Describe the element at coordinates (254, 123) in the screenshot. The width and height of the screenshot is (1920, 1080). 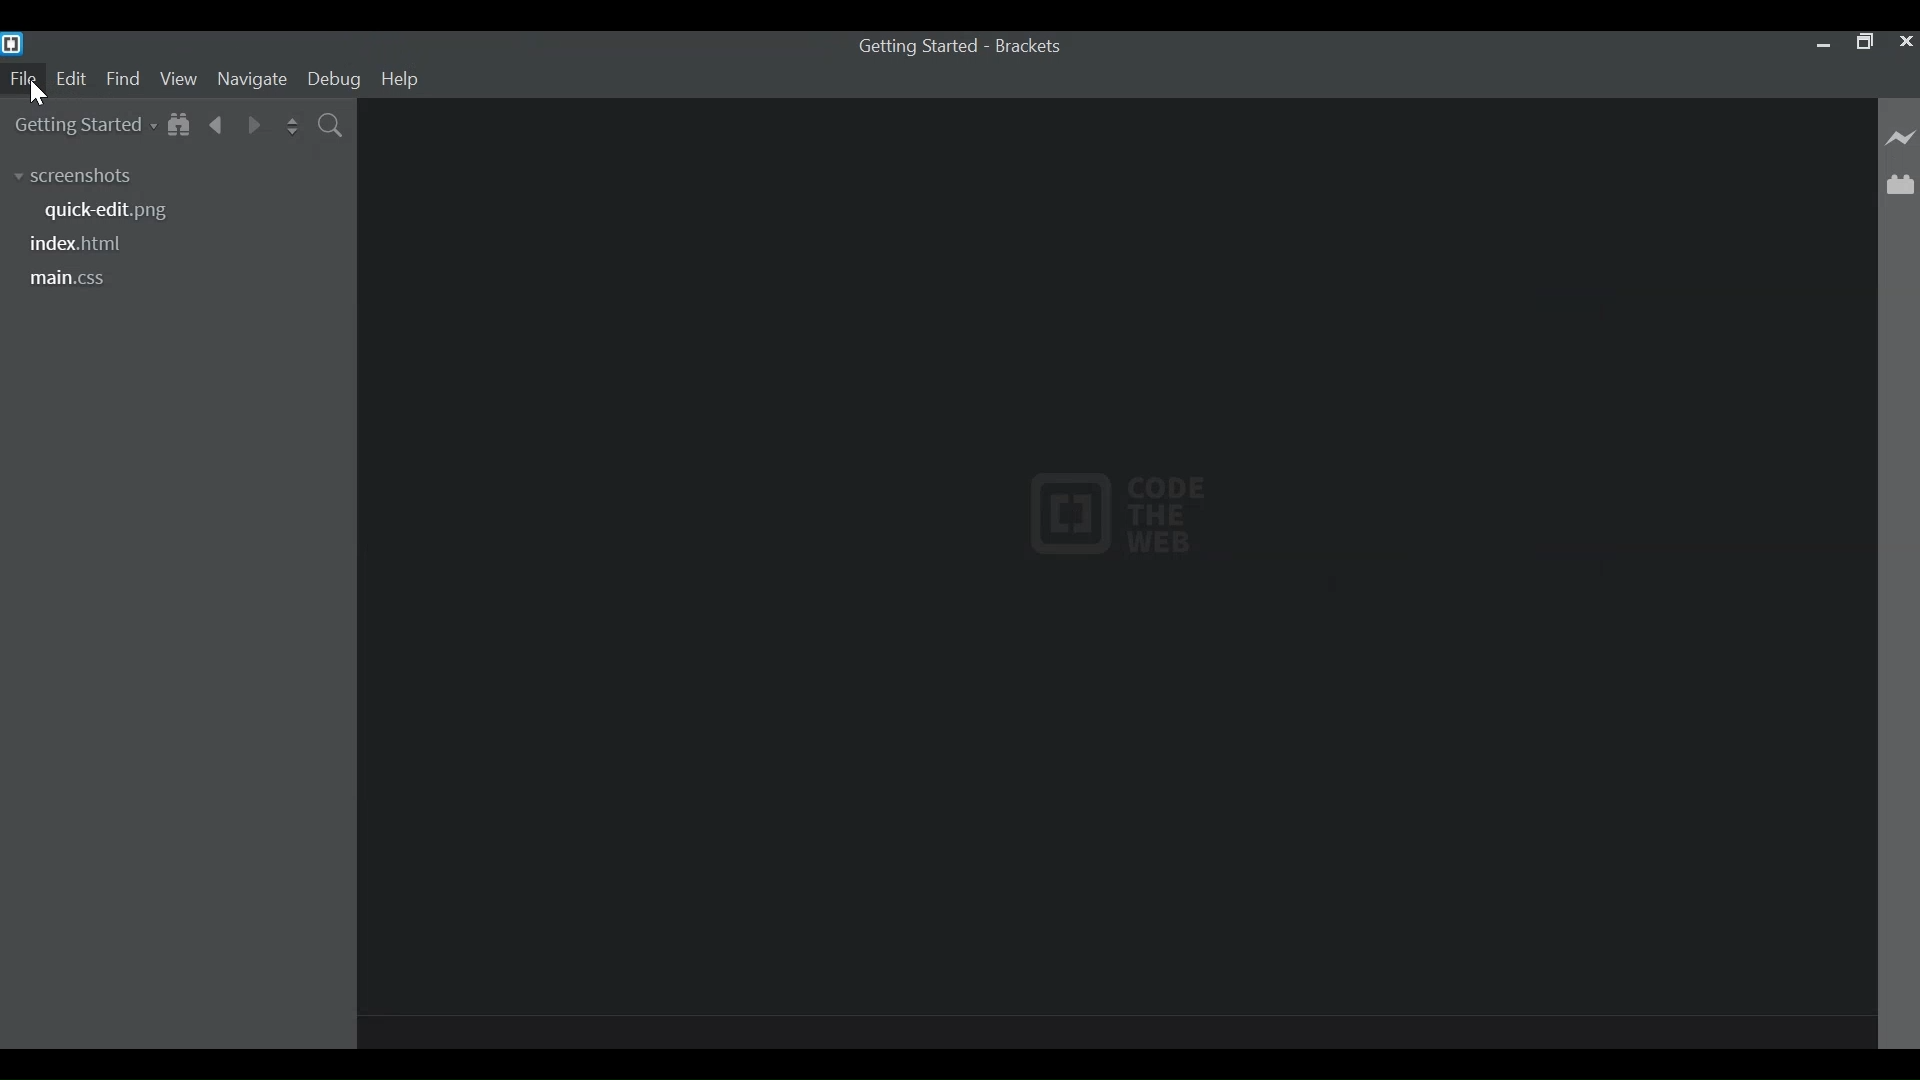
I see `Navigate Forward` at that location.